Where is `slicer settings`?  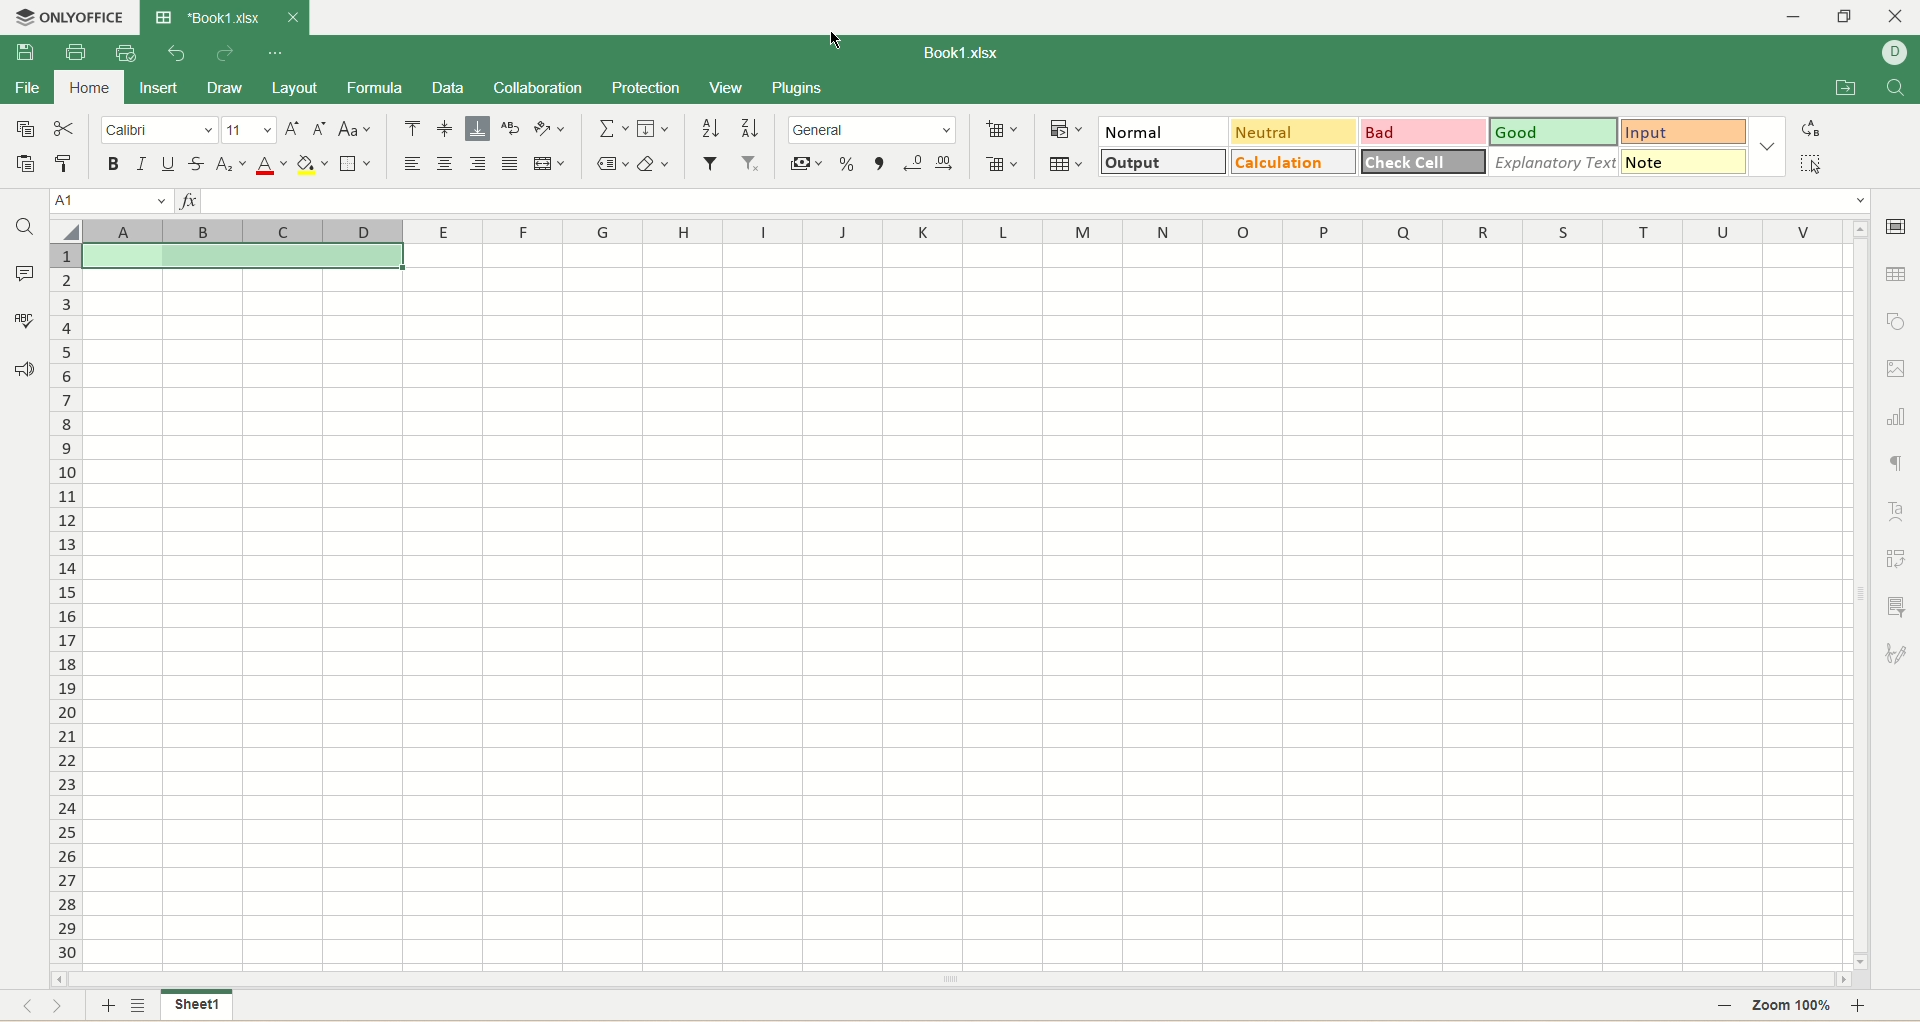 slicer settings is located at coordinates (1900, 607).